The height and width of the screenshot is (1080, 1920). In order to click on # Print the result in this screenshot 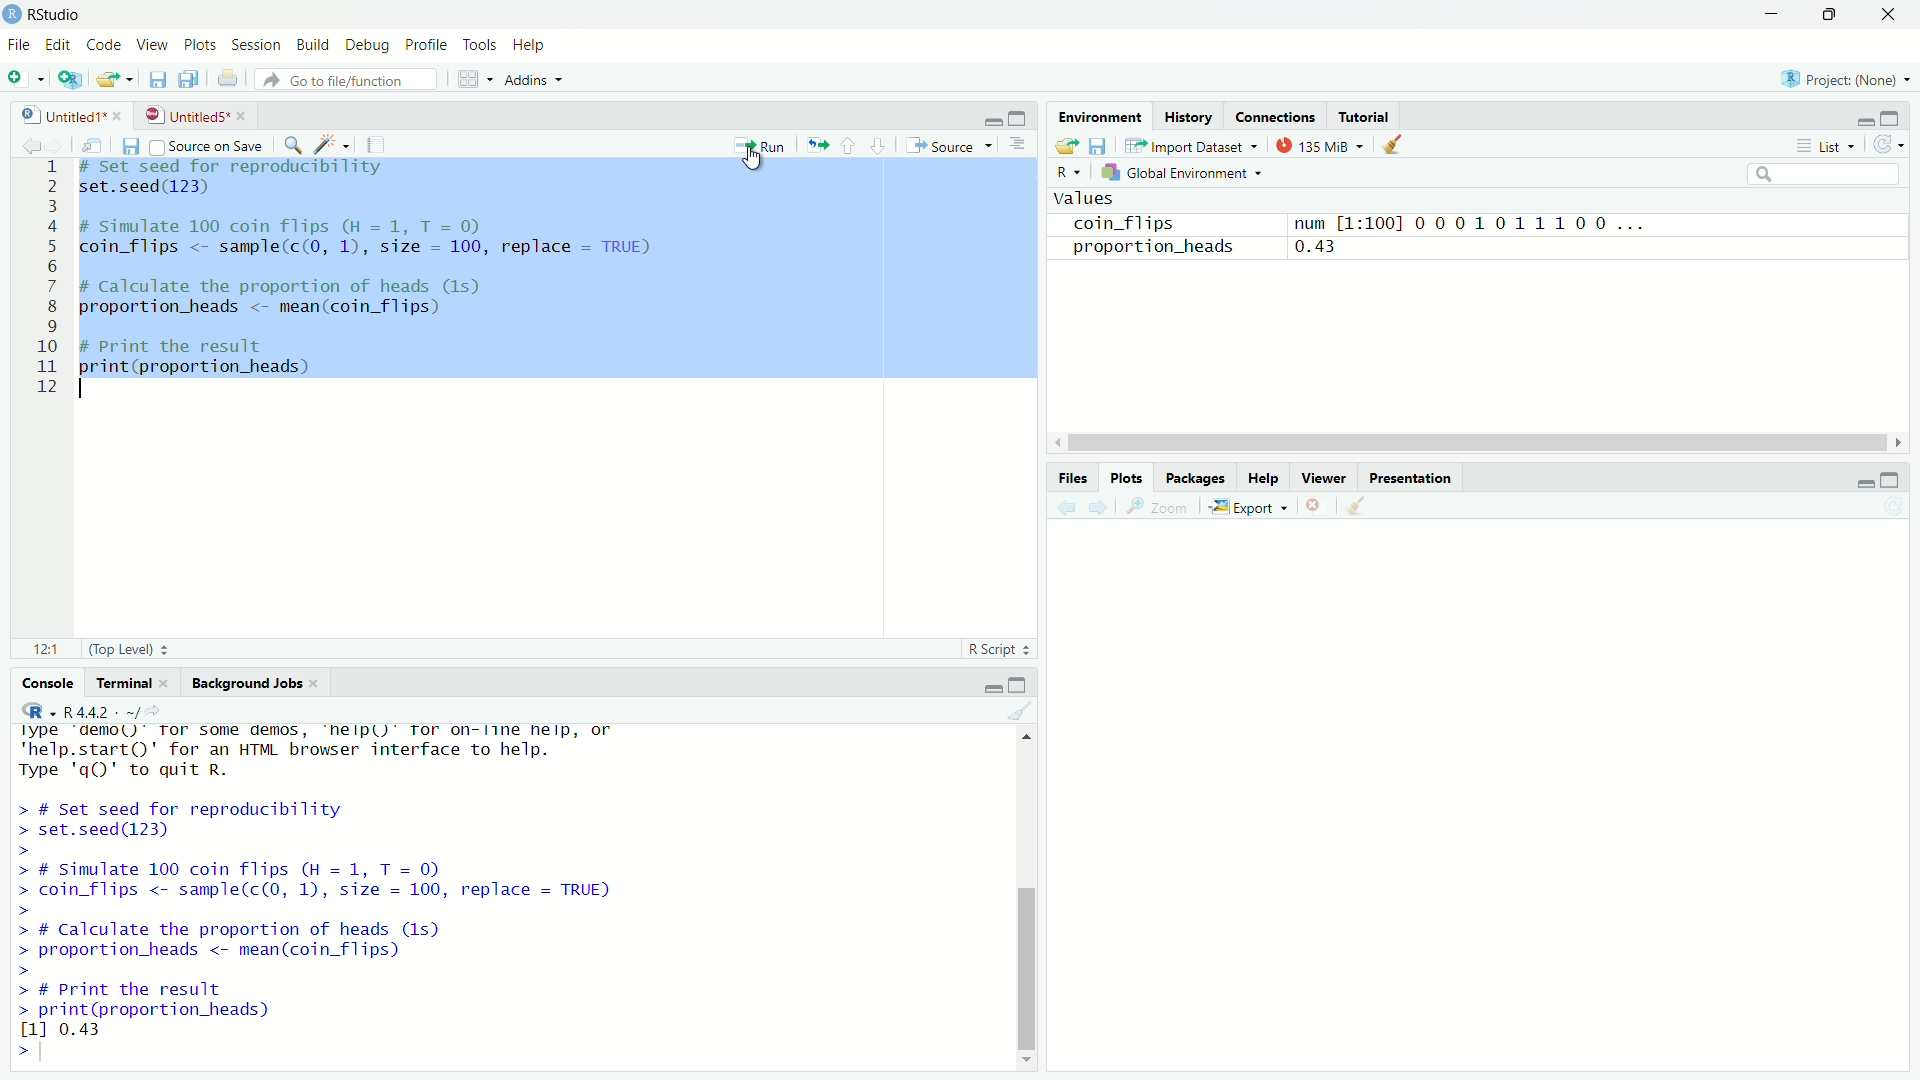, I will do `click(192, 344)`.